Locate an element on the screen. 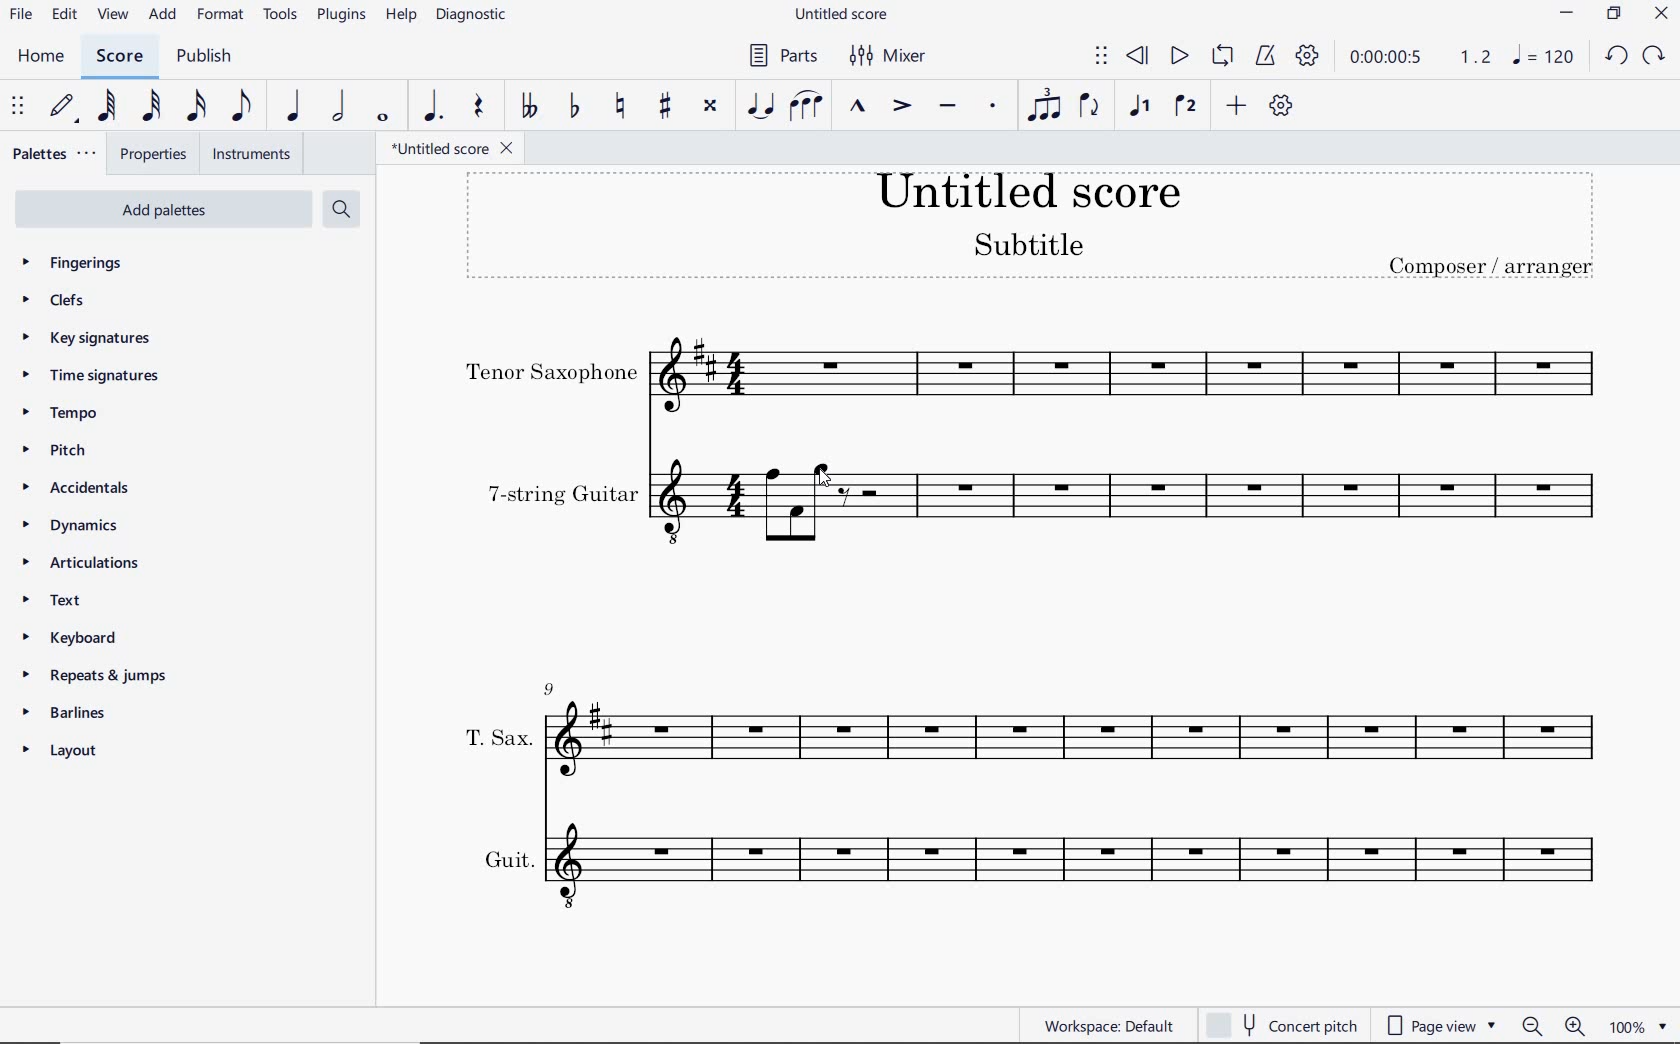 This screenshot has height=1044, width=1680. HOME is located at coordinates (46, 58).